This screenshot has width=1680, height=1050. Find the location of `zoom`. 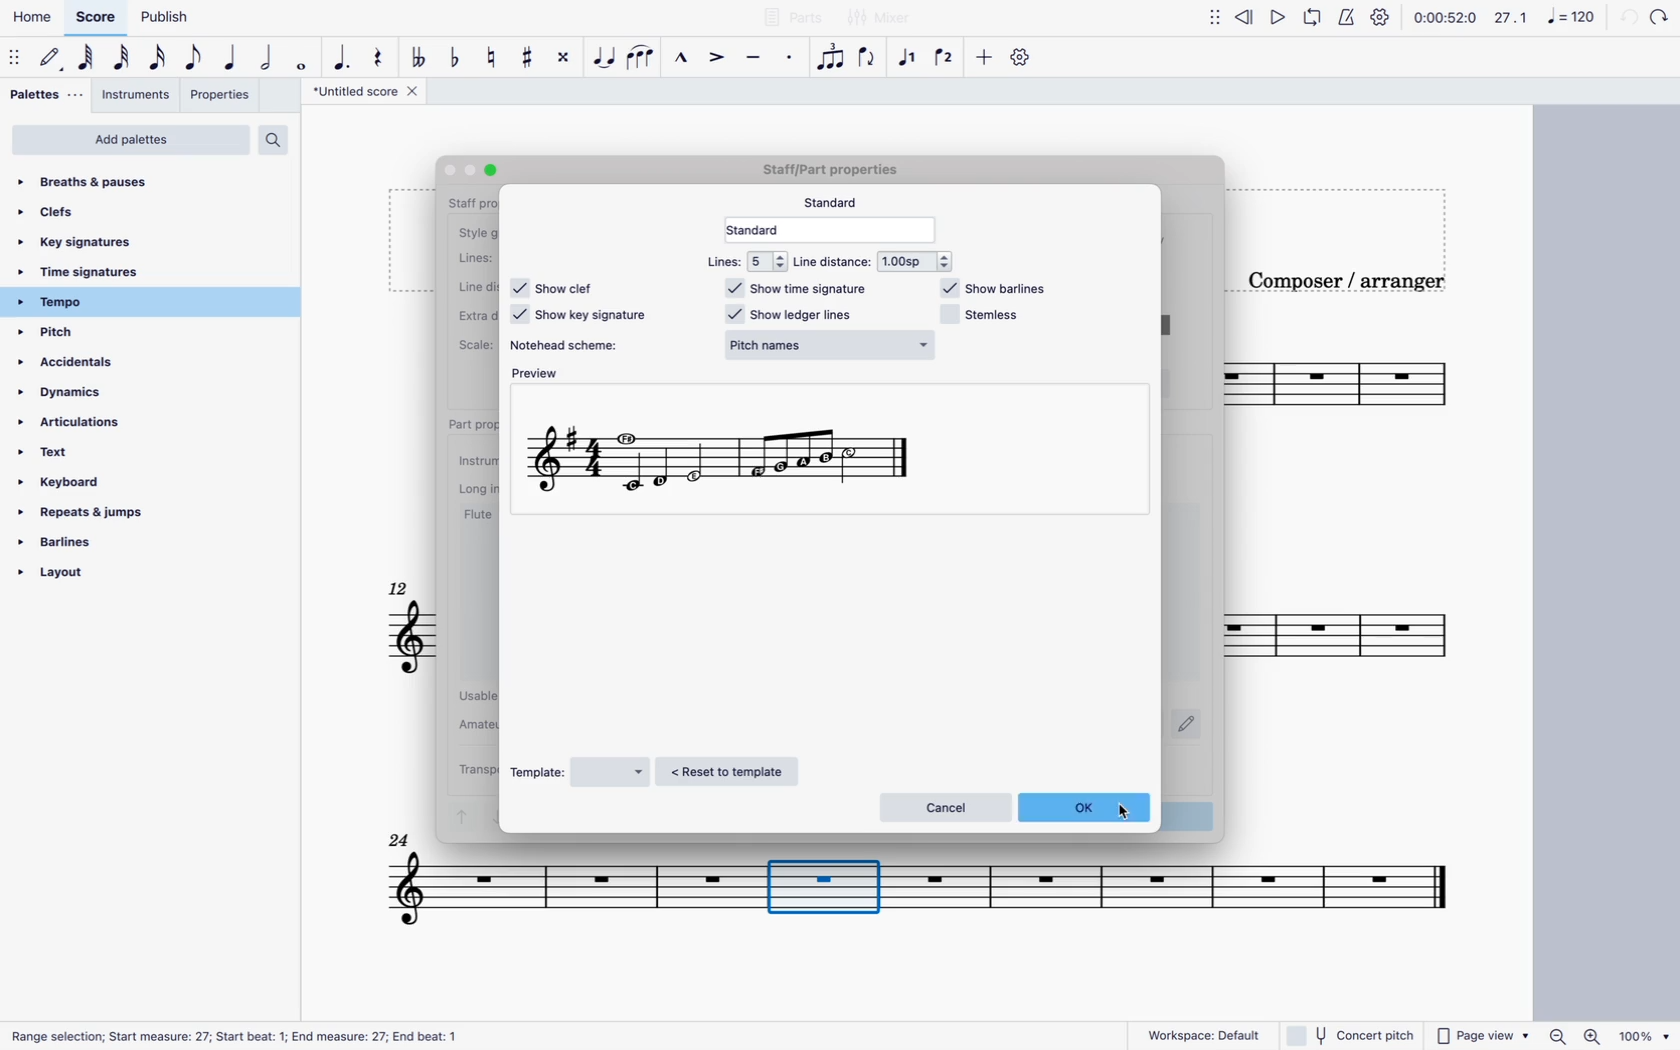

zoom is located at coordinates (1608, 1034).